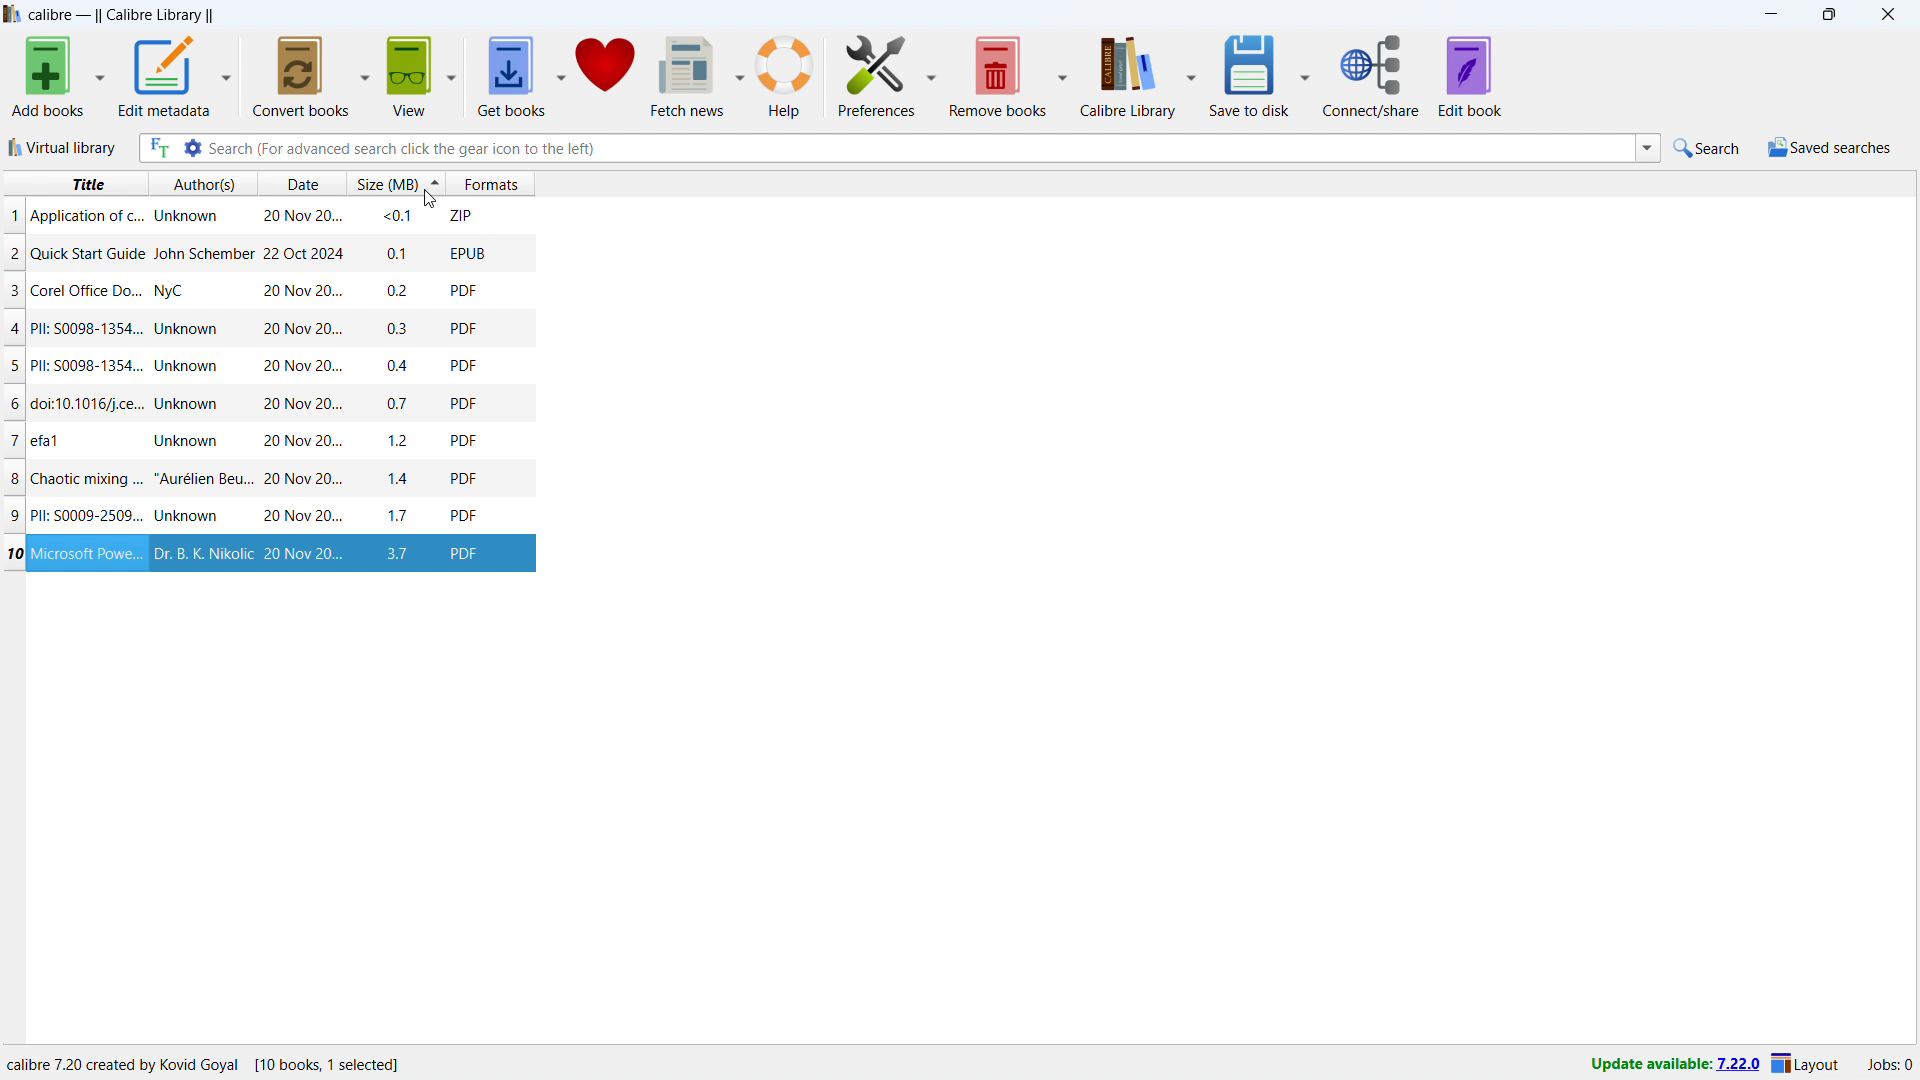  Describe the element at coordinates (12, 290) in the screenshot. I see `3` at that location.